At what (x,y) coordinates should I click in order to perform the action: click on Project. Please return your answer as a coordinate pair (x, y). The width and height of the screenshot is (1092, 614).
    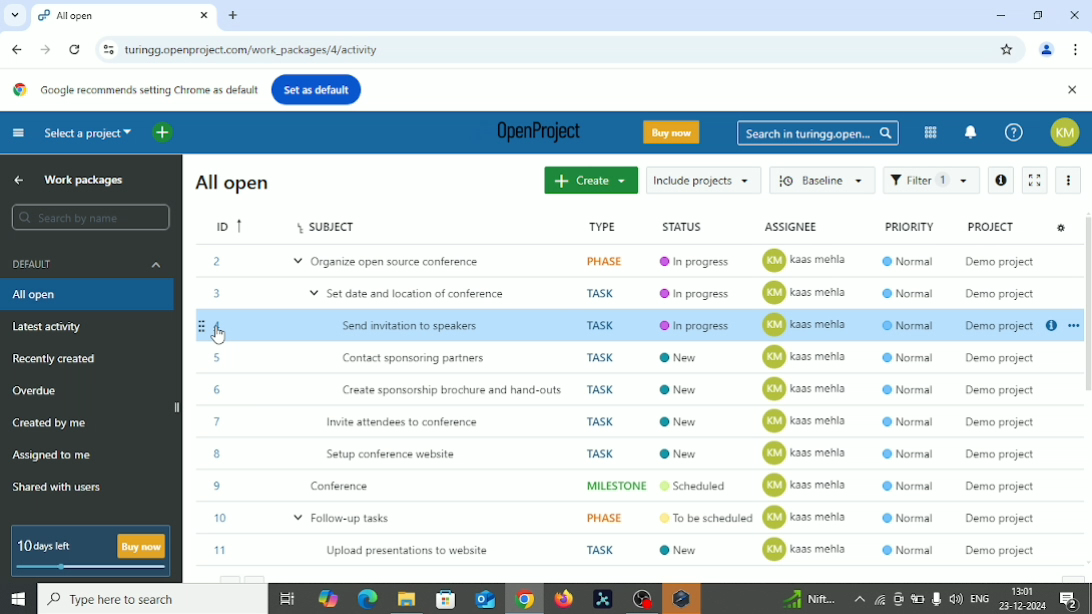
    Looking at the image, I should click on (998, 225).